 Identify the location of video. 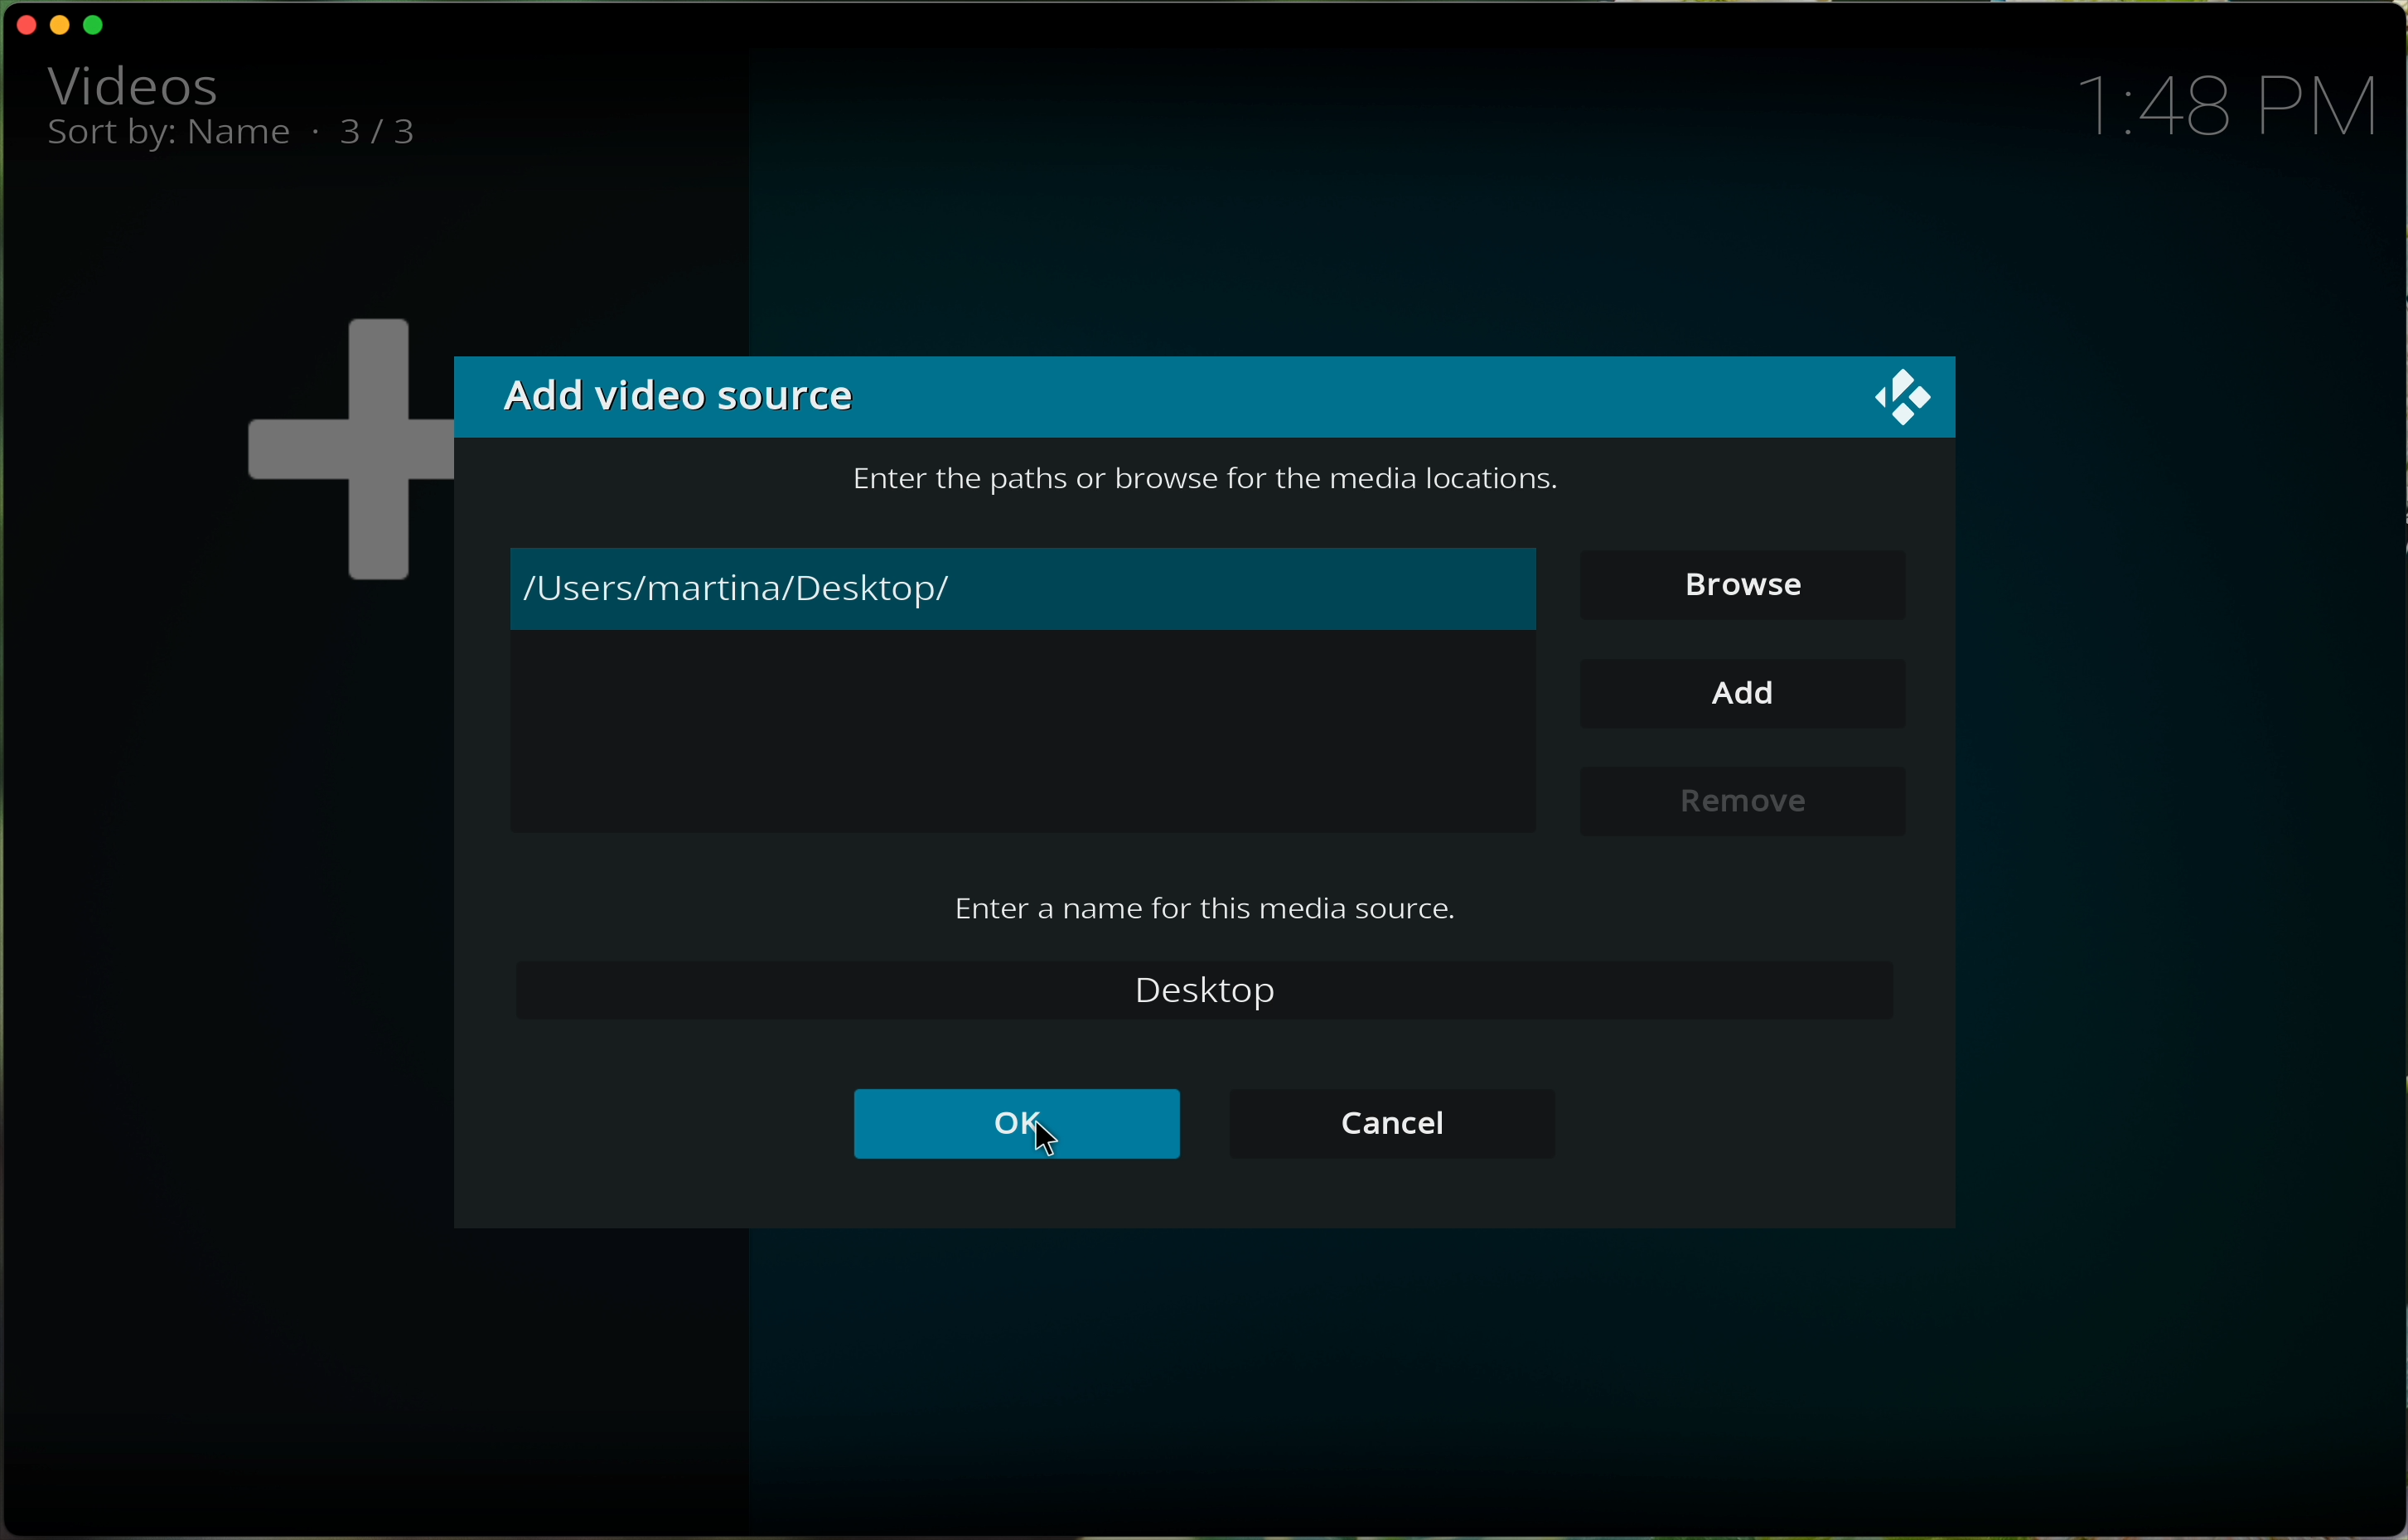
(132, 83).